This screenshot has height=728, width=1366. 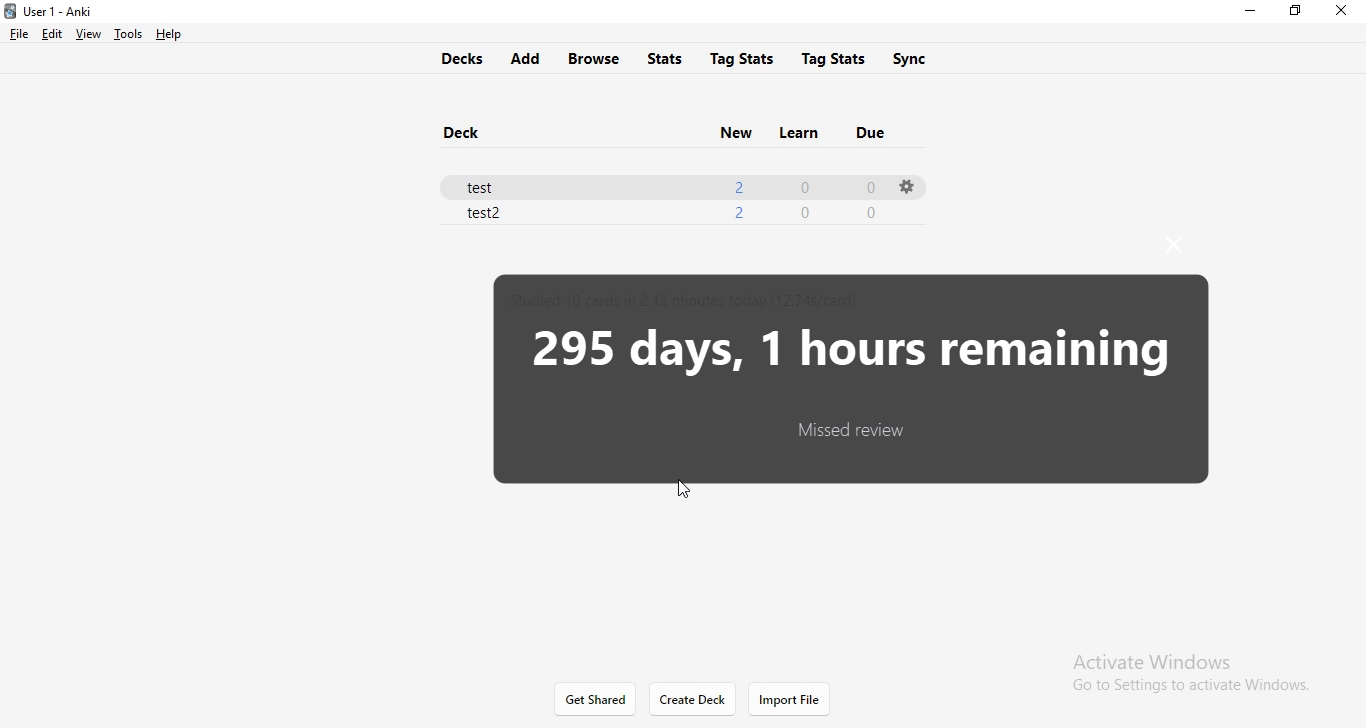 I want to click on 0, so click(x=810, y=187).